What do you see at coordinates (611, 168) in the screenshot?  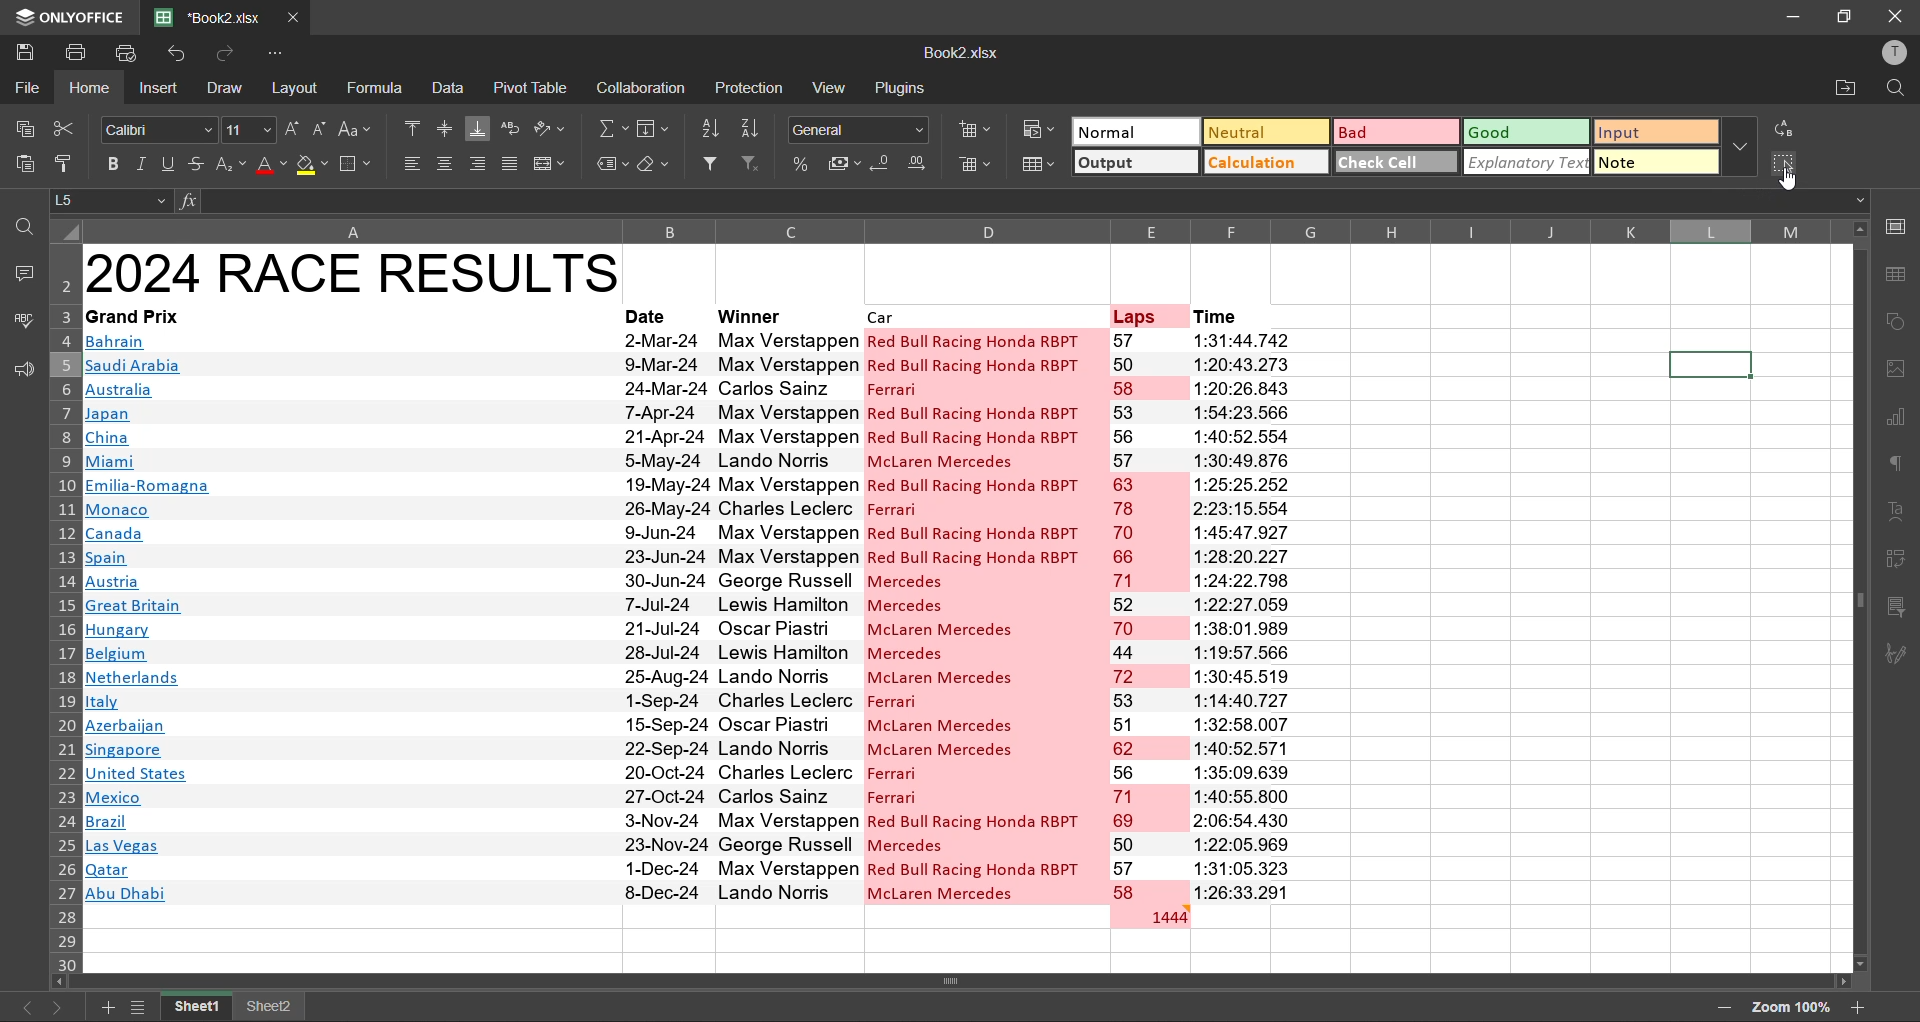 I see `named ranges` at bounding box center [611, 168].